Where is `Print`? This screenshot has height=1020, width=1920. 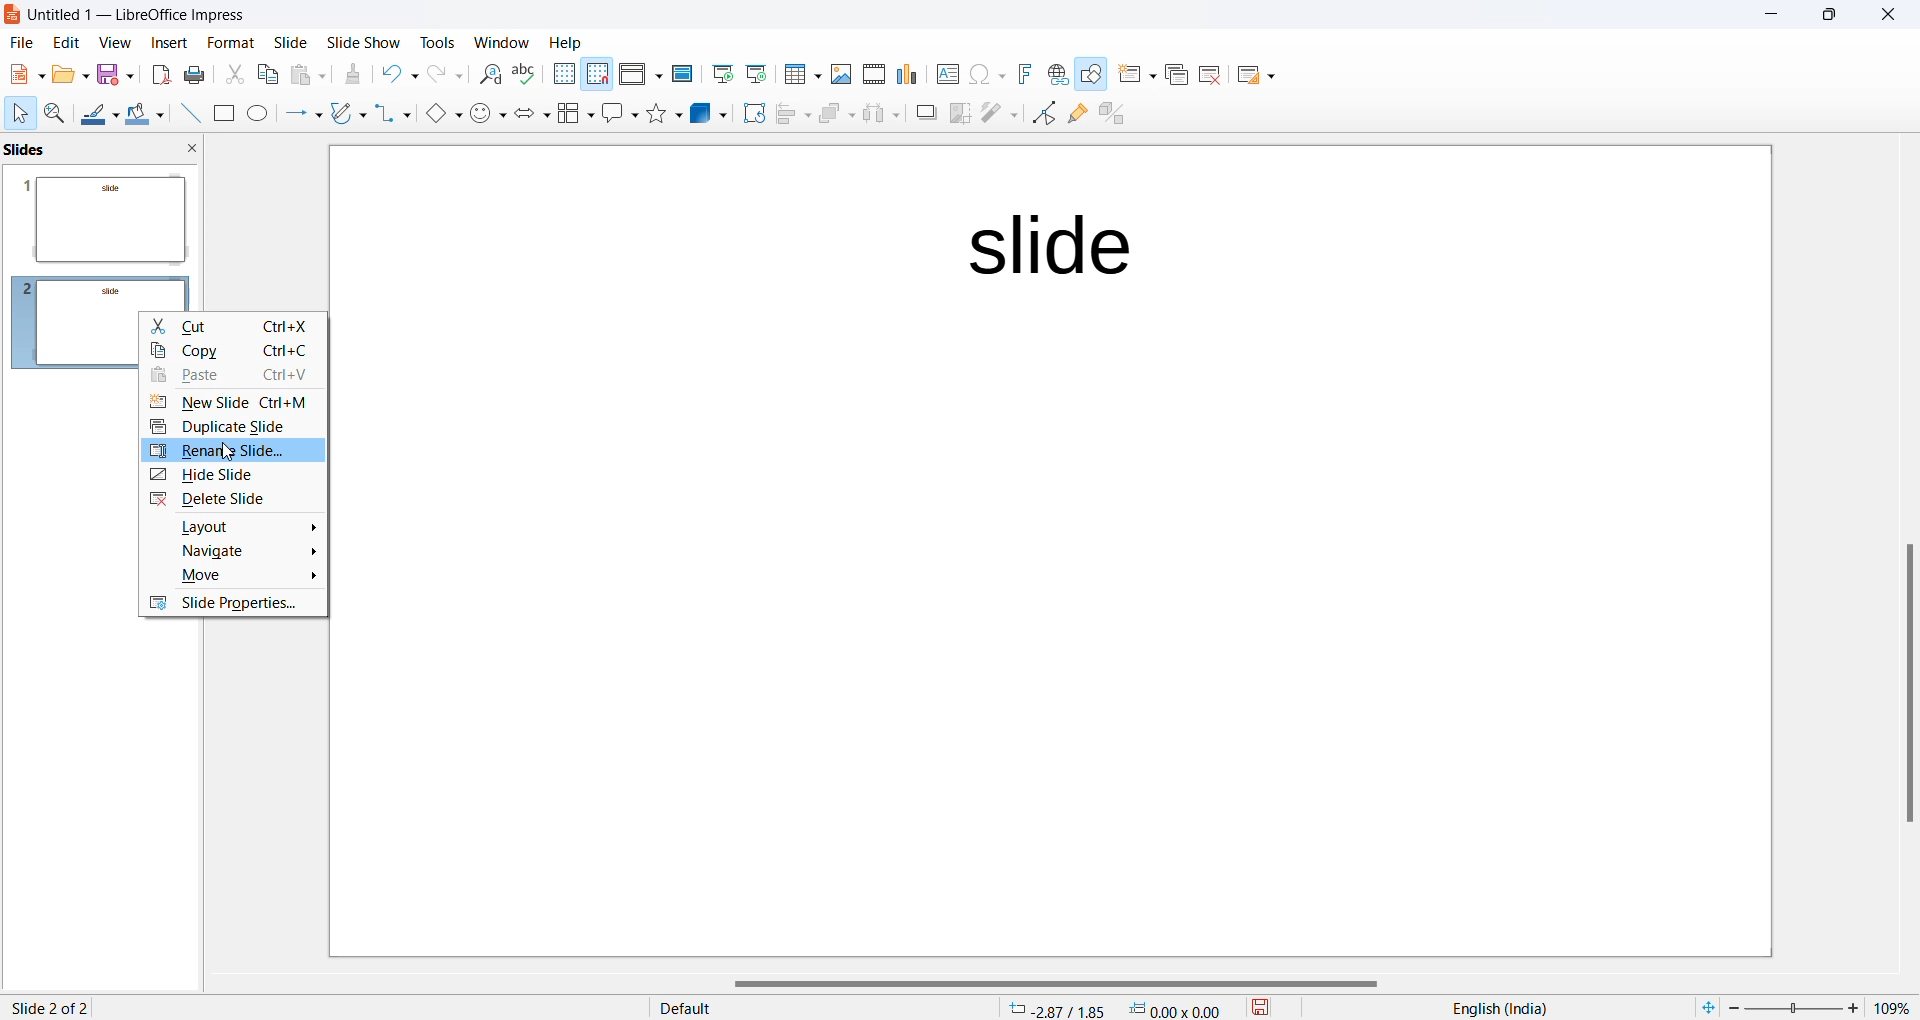 Print is located at coordinates (197, 74).